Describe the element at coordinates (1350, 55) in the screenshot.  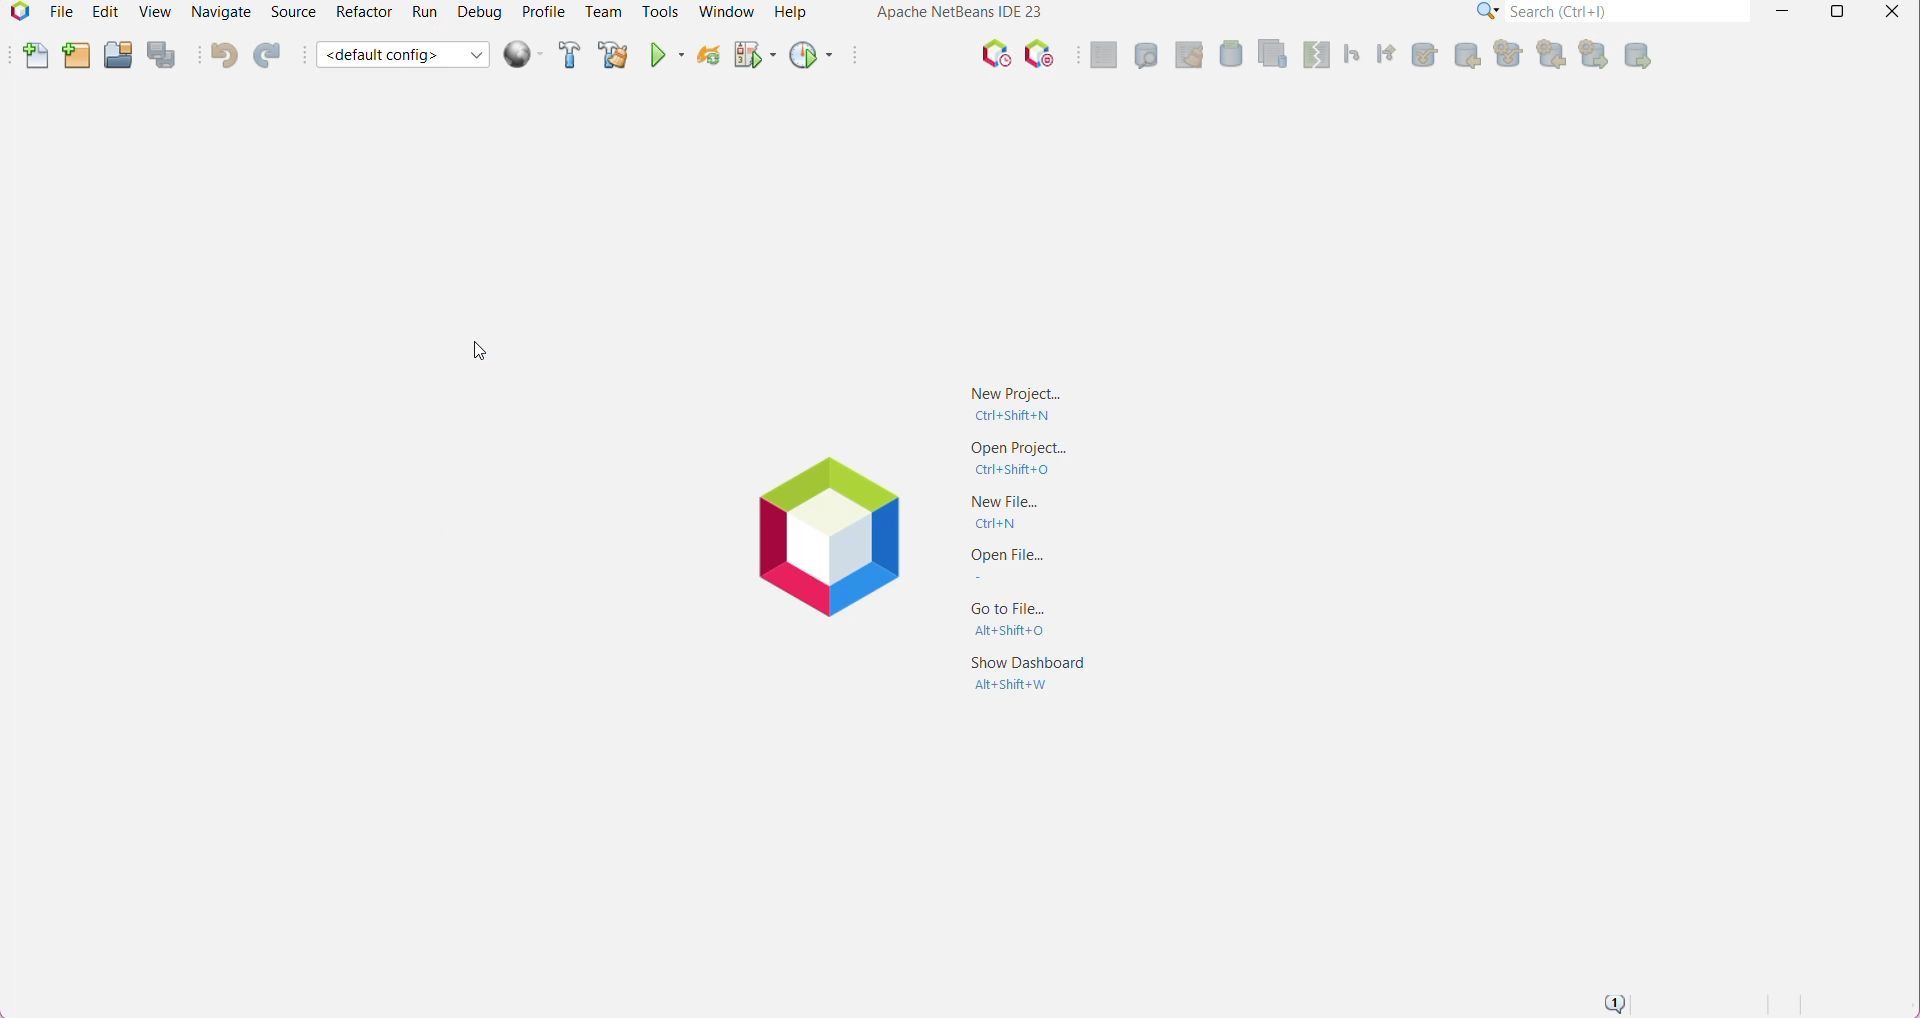
I see `Create Branch` at that location.